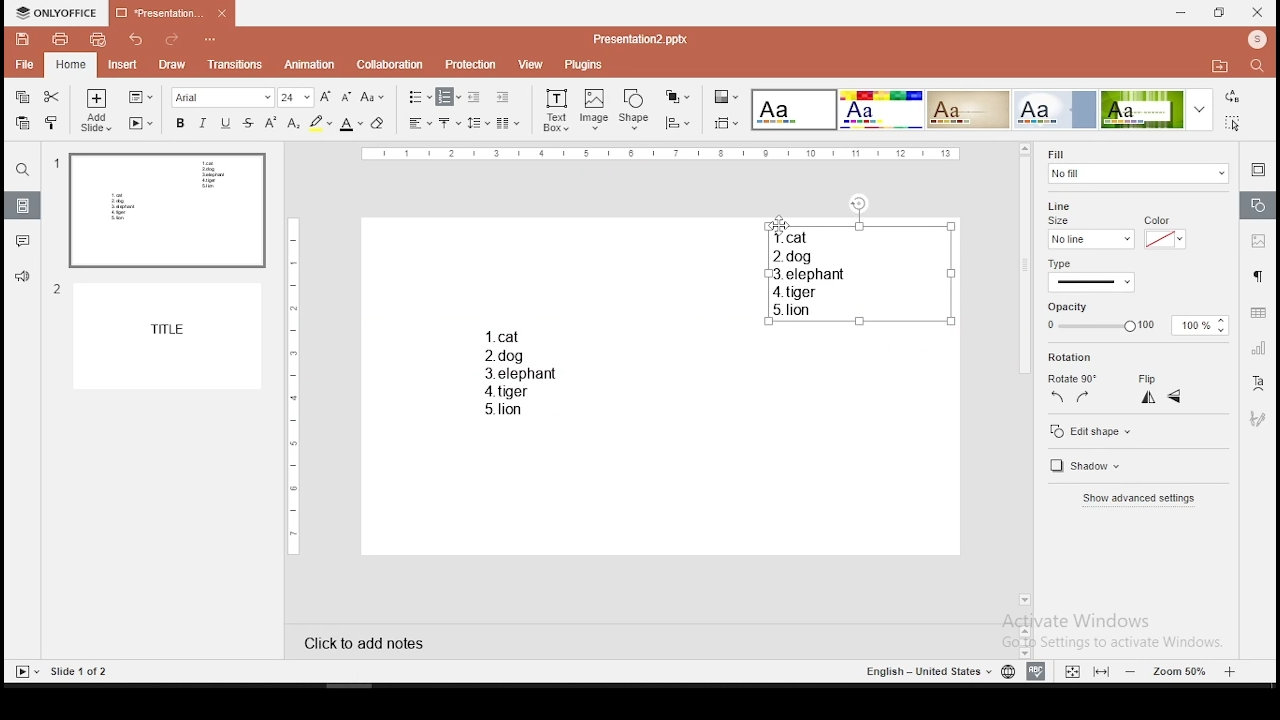  Describe the element at coordinates (178, 122) in the screenshot. I see `bold` at that location.